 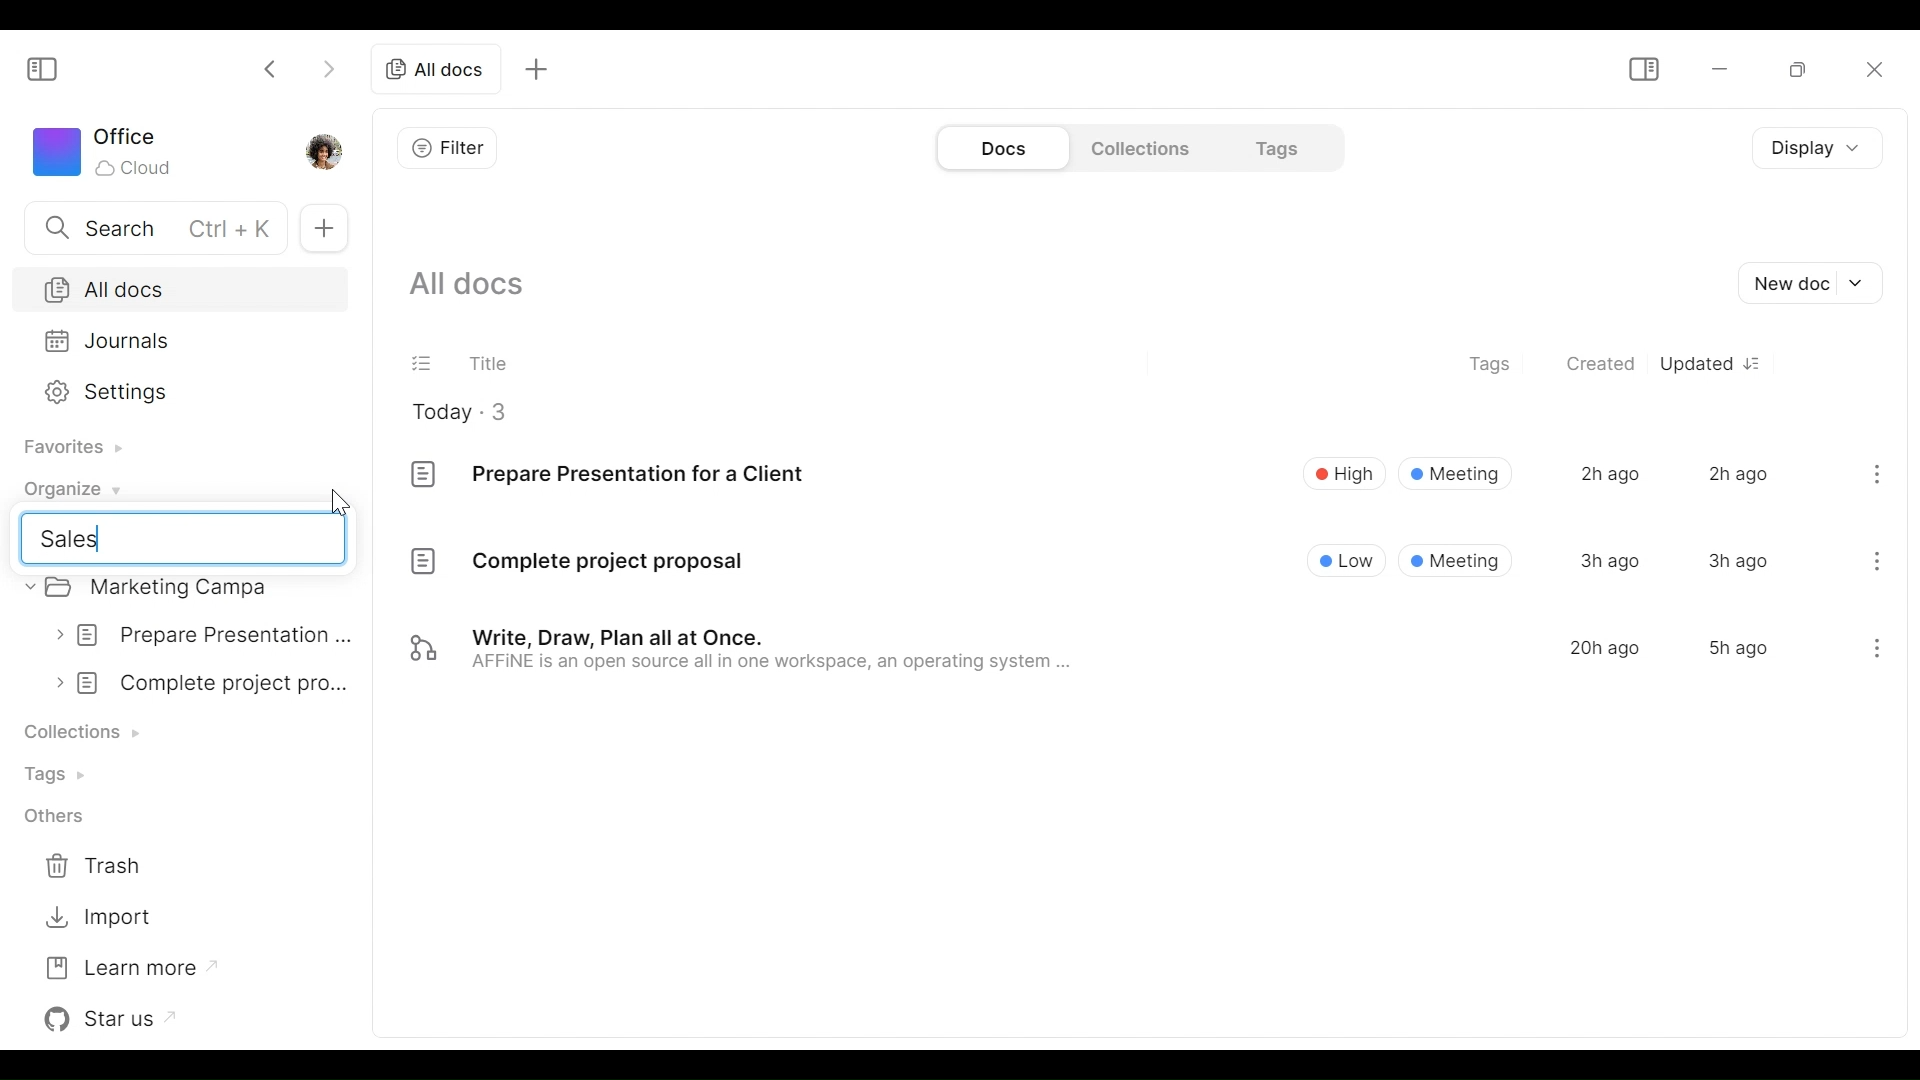 What do you see at coordinates (448, 146) in the screenshot?
I see `Filter` at bounding box center [448, 146].